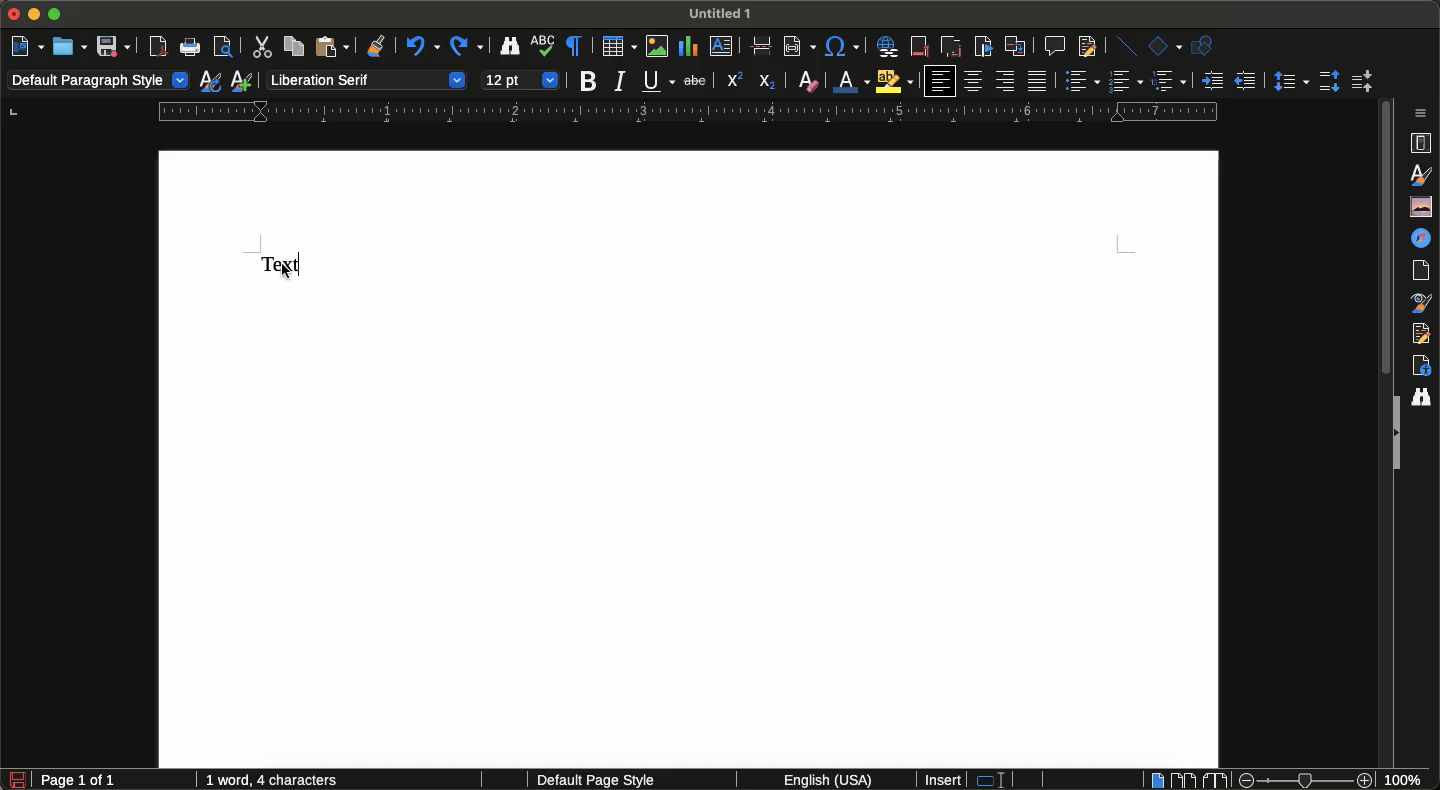 The height and width of the screenshot is (790, 1440). I want to click on Paragraph style, so click(99, 82).